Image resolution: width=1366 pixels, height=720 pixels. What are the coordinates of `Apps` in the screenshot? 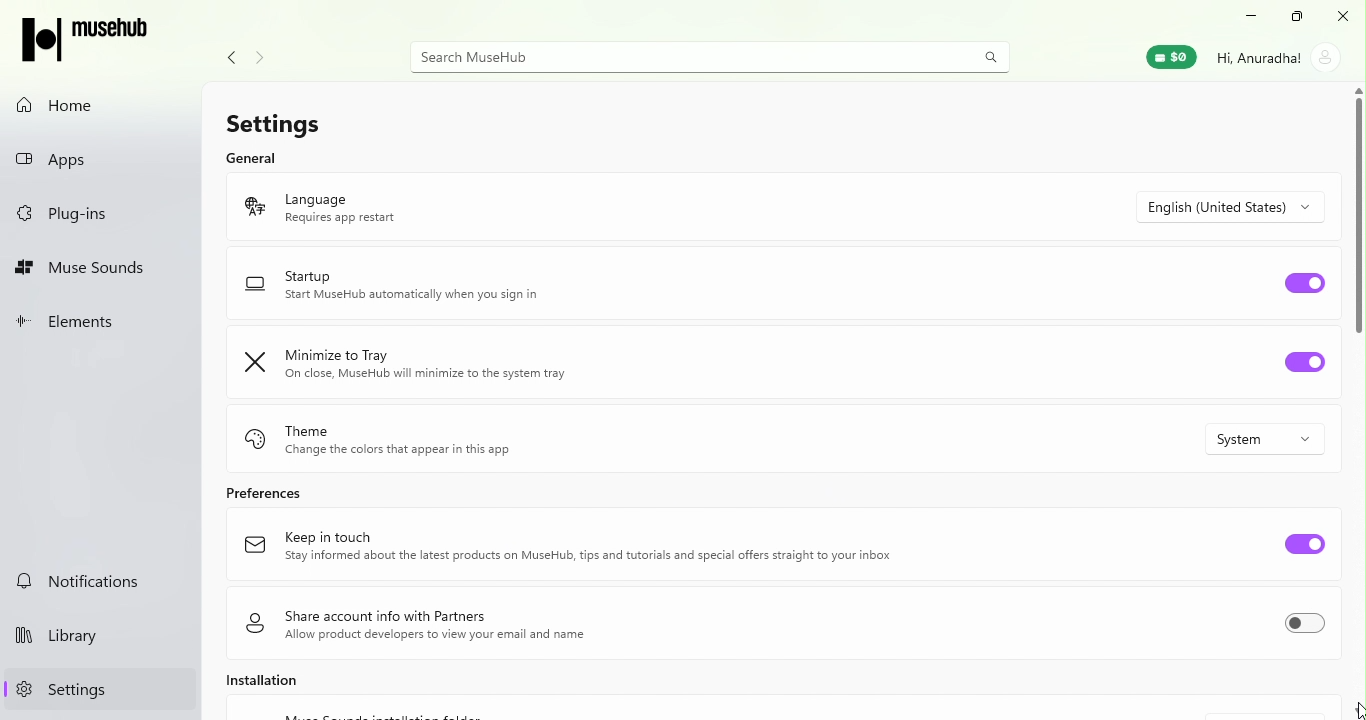 It's located at (99, 164).